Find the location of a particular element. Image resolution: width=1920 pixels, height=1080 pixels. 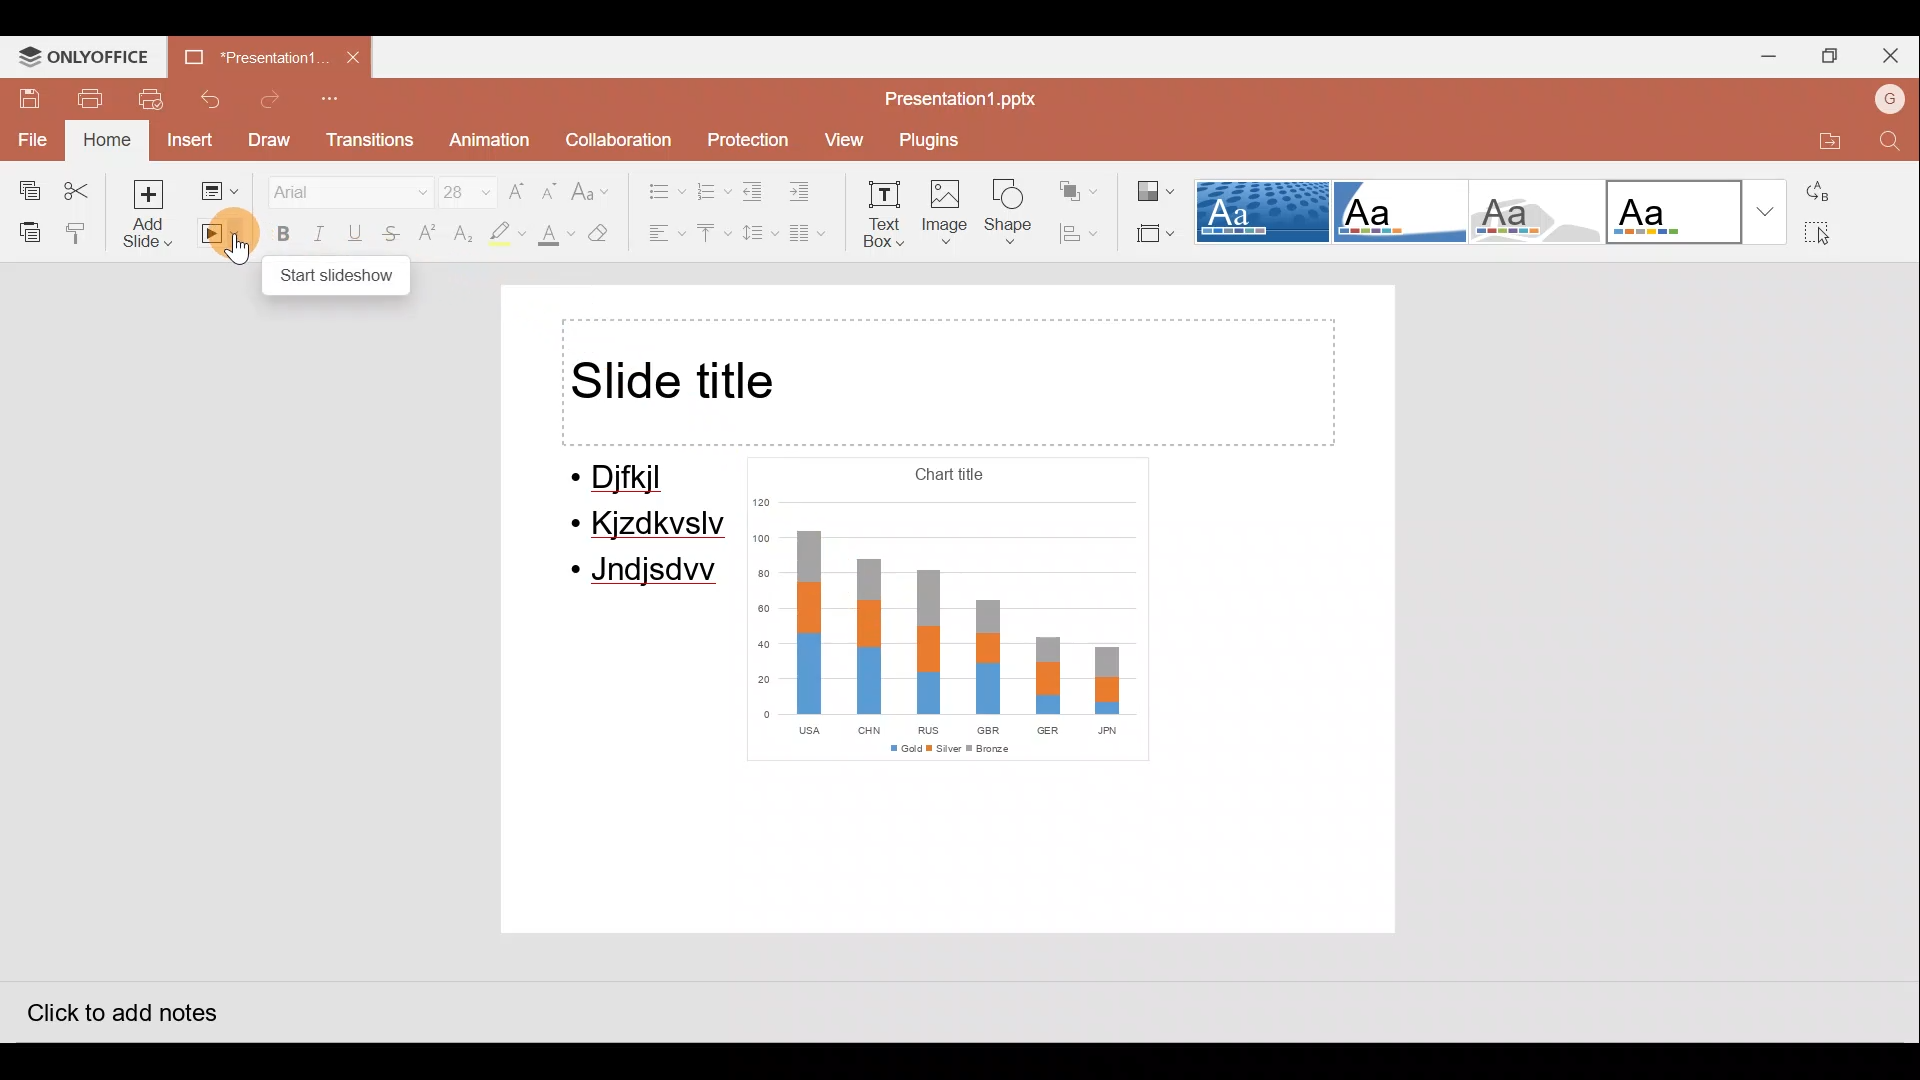

Highlight colour is located at coordinates (508, 233).